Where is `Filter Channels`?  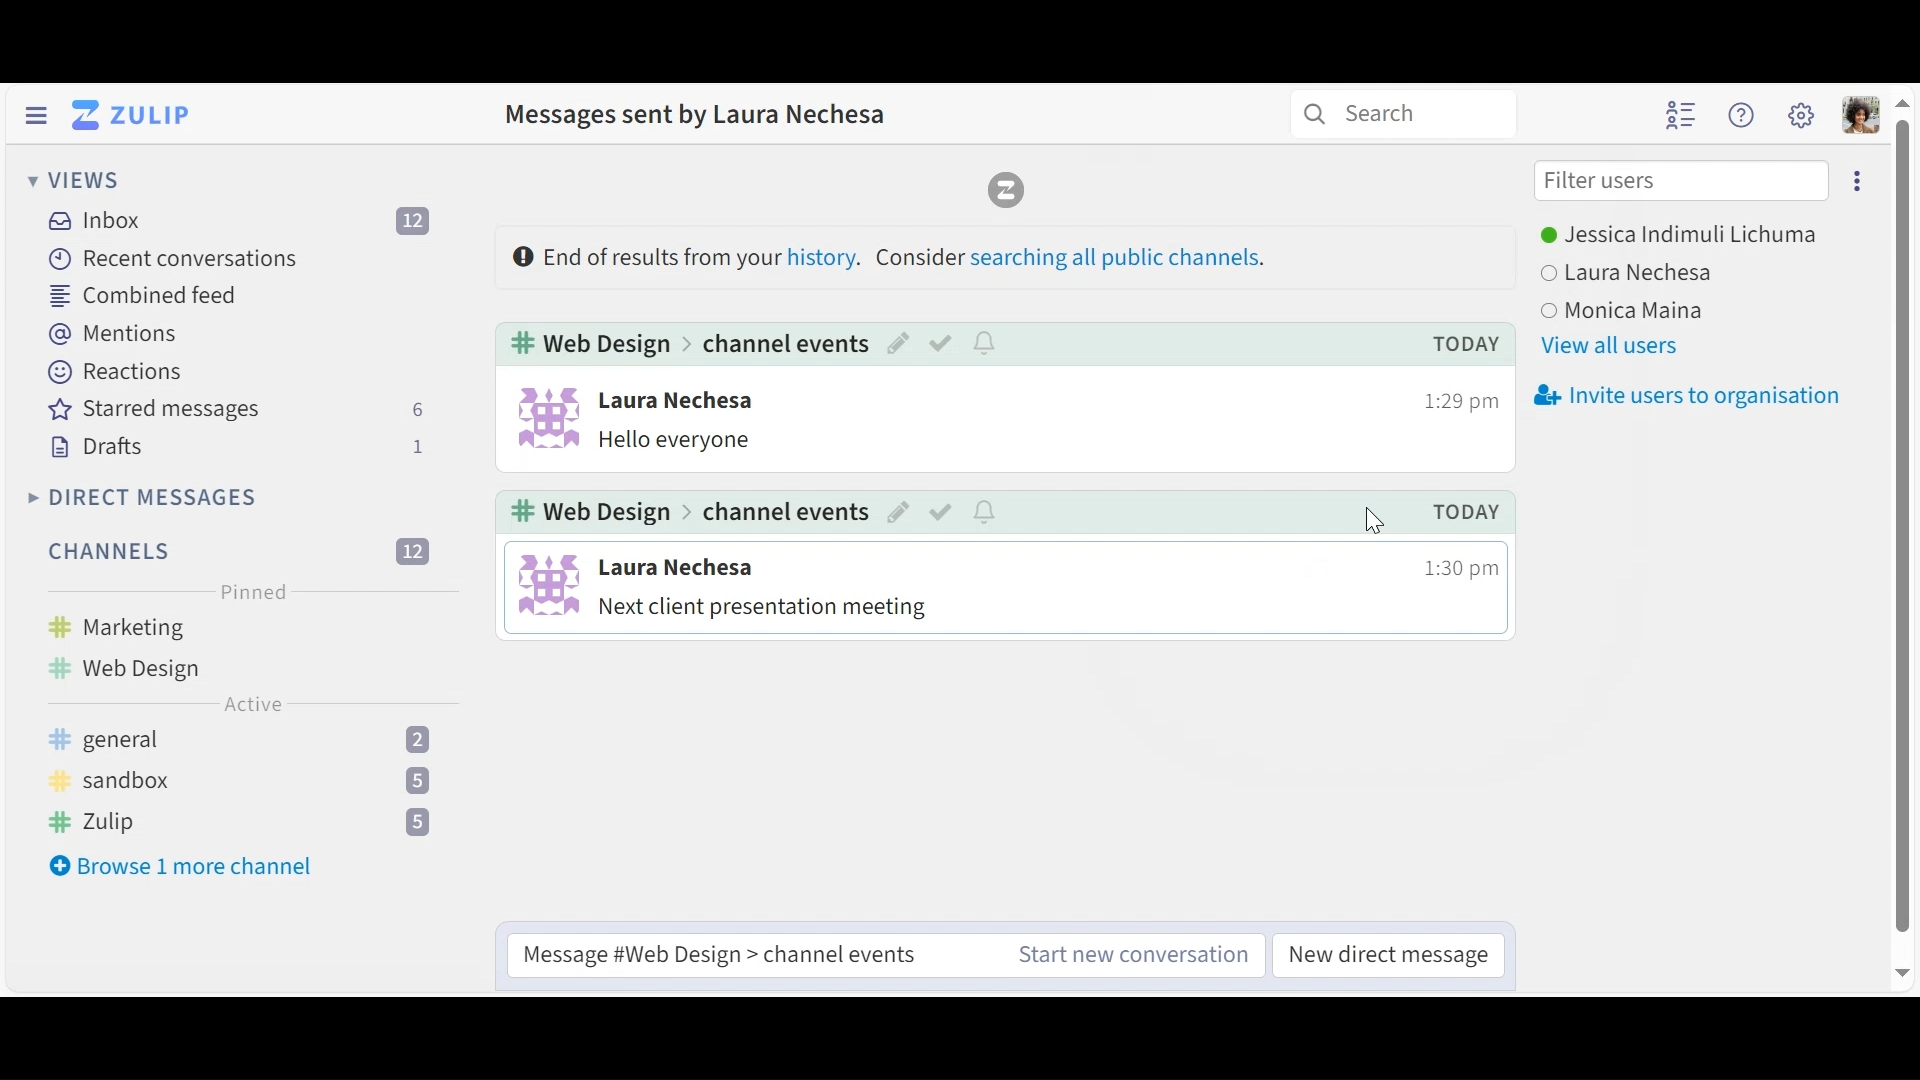 Filter Channels is located at coordinates (238, 553).